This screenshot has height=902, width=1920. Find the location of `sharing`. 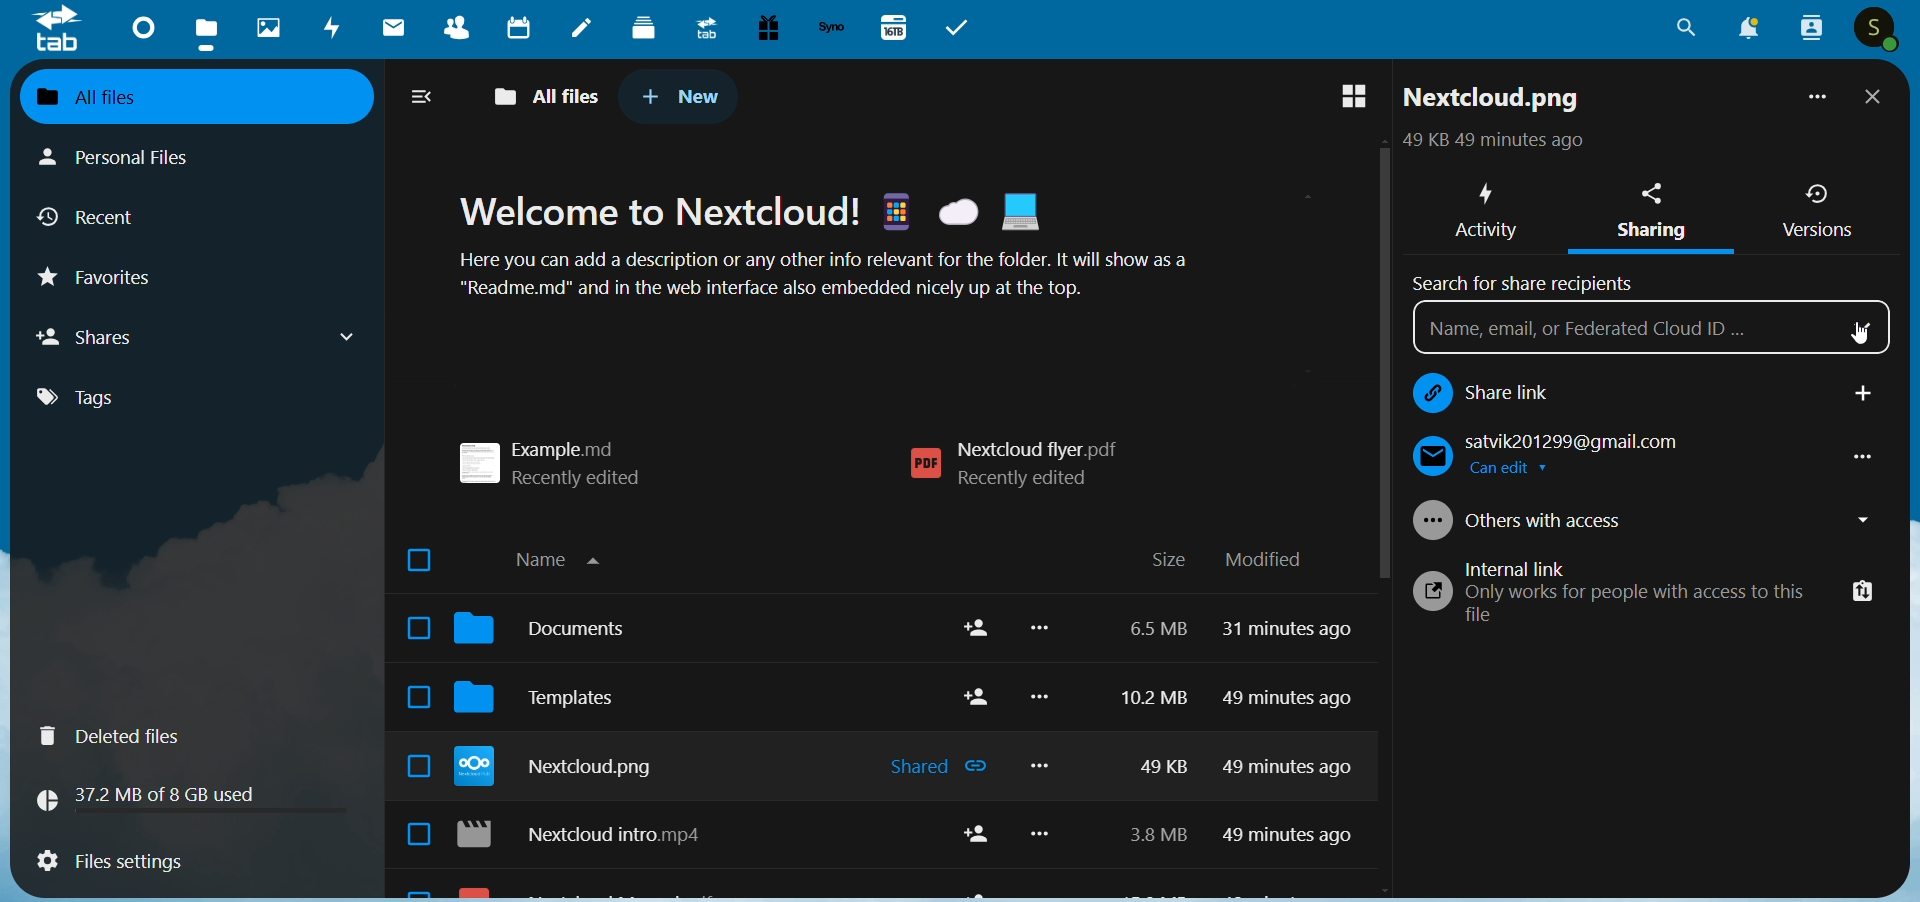

sharing is located at coordinates (1658, 215).